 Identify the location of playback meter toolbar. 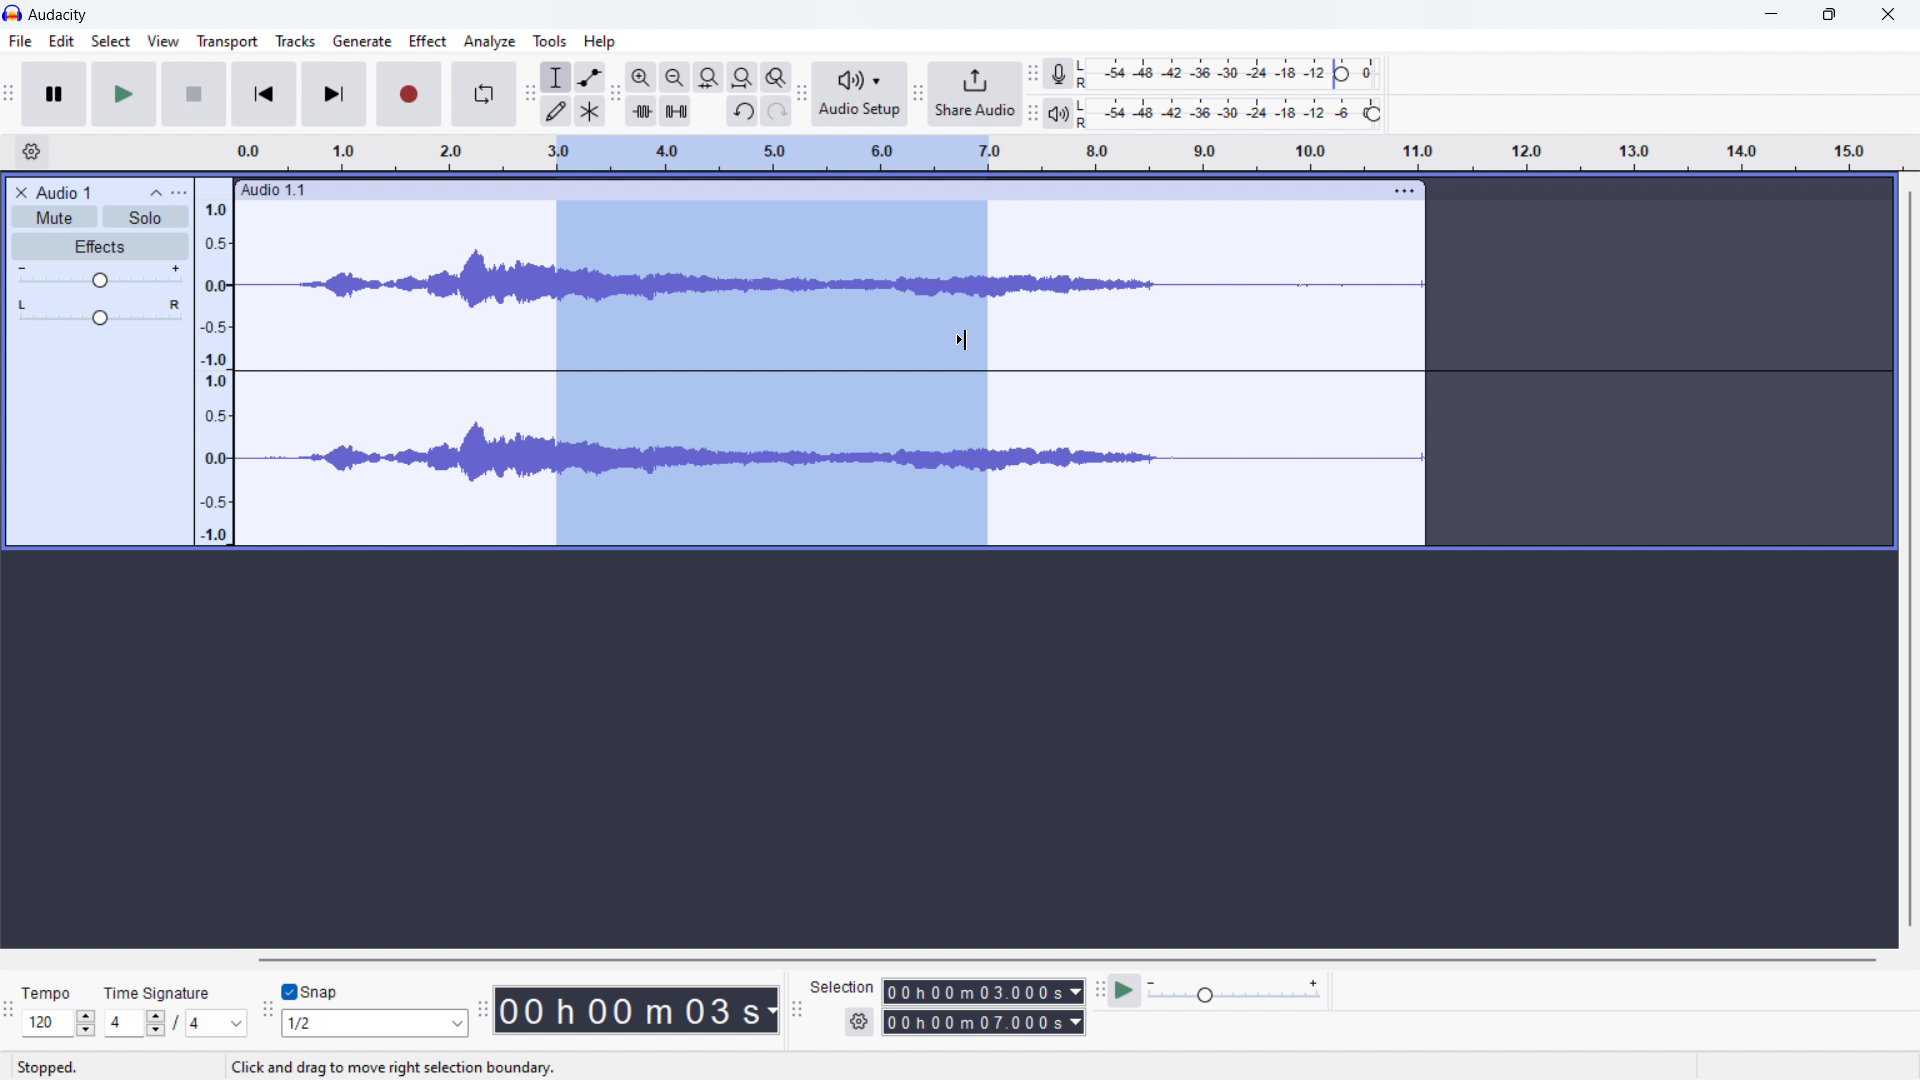
(1034, 113).